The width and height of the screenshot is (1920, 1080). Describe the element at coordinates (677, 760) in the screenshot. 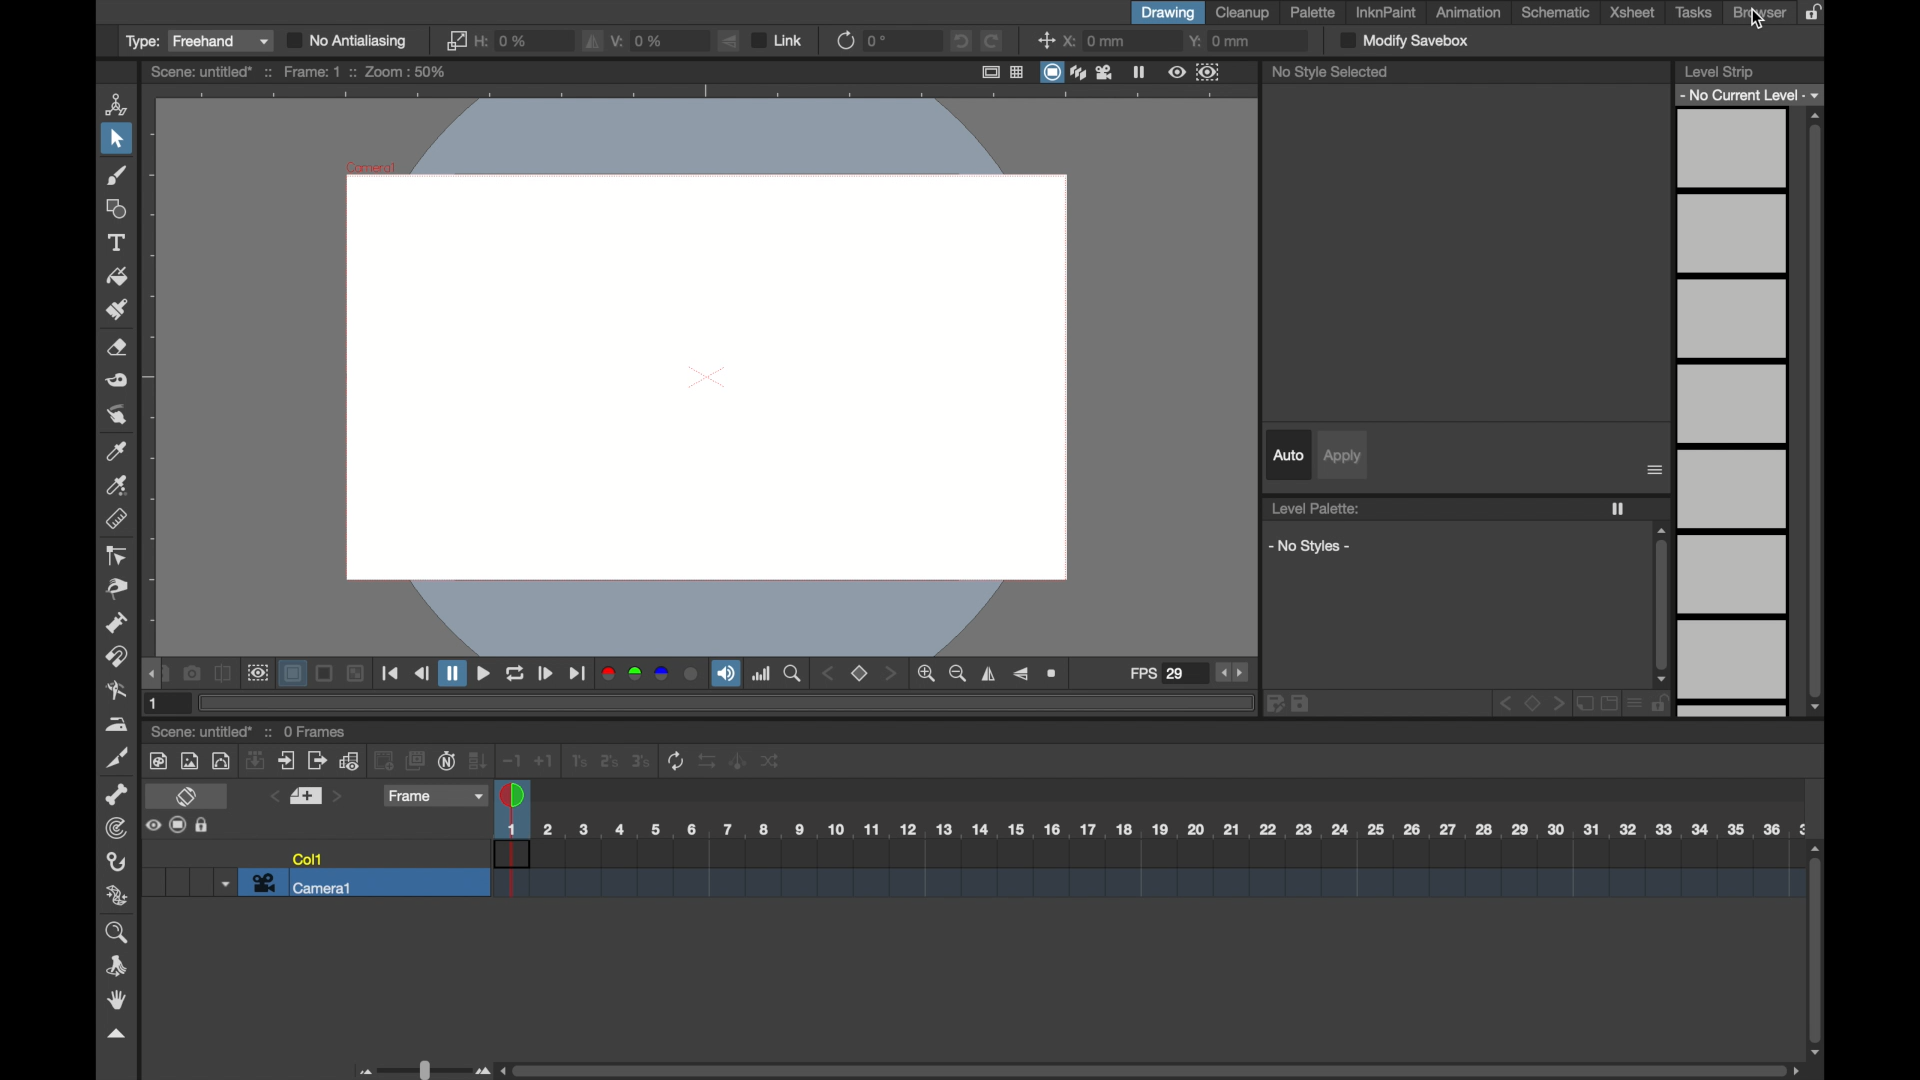

I see `refresh` at that location.